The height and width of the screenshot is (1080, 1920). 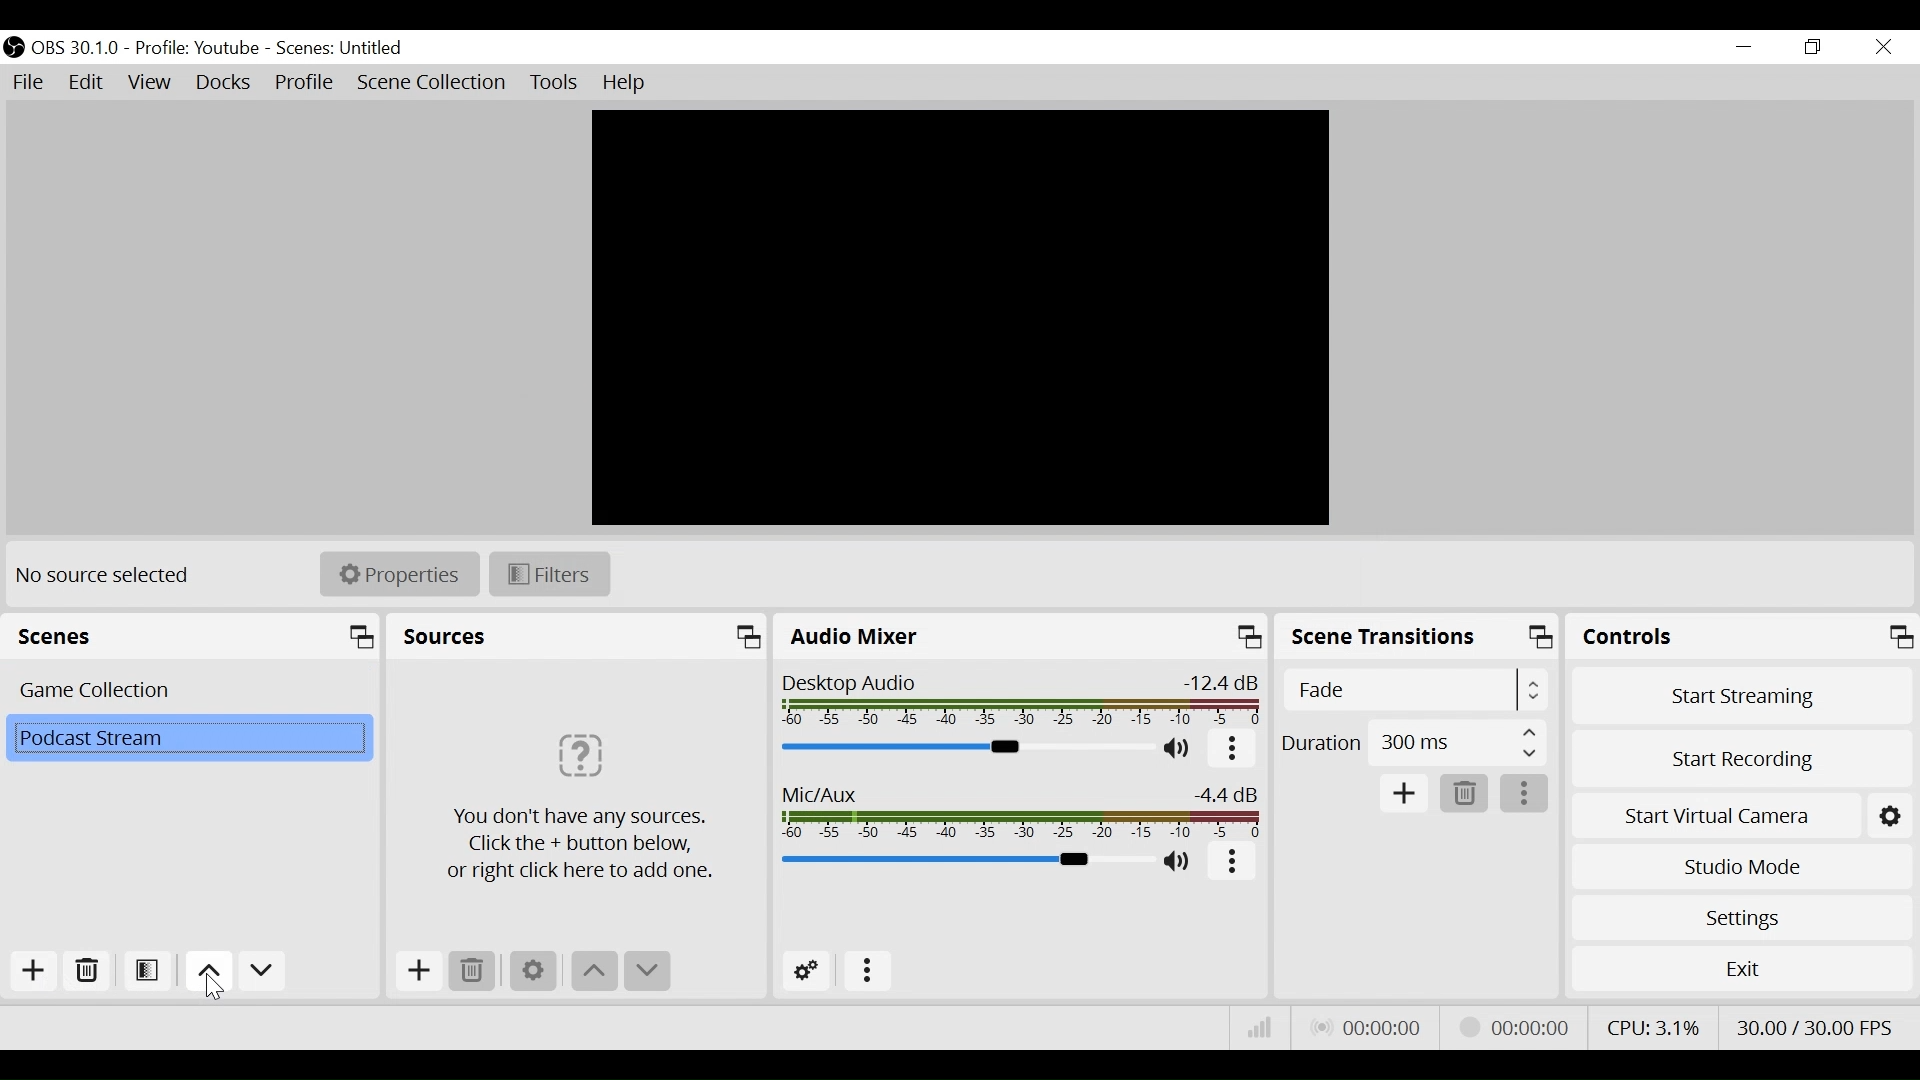 What do you see at coordinates (1022, 702) in the screenshot?
I see `Desktop Audio` at bounding box center [1022, 702].